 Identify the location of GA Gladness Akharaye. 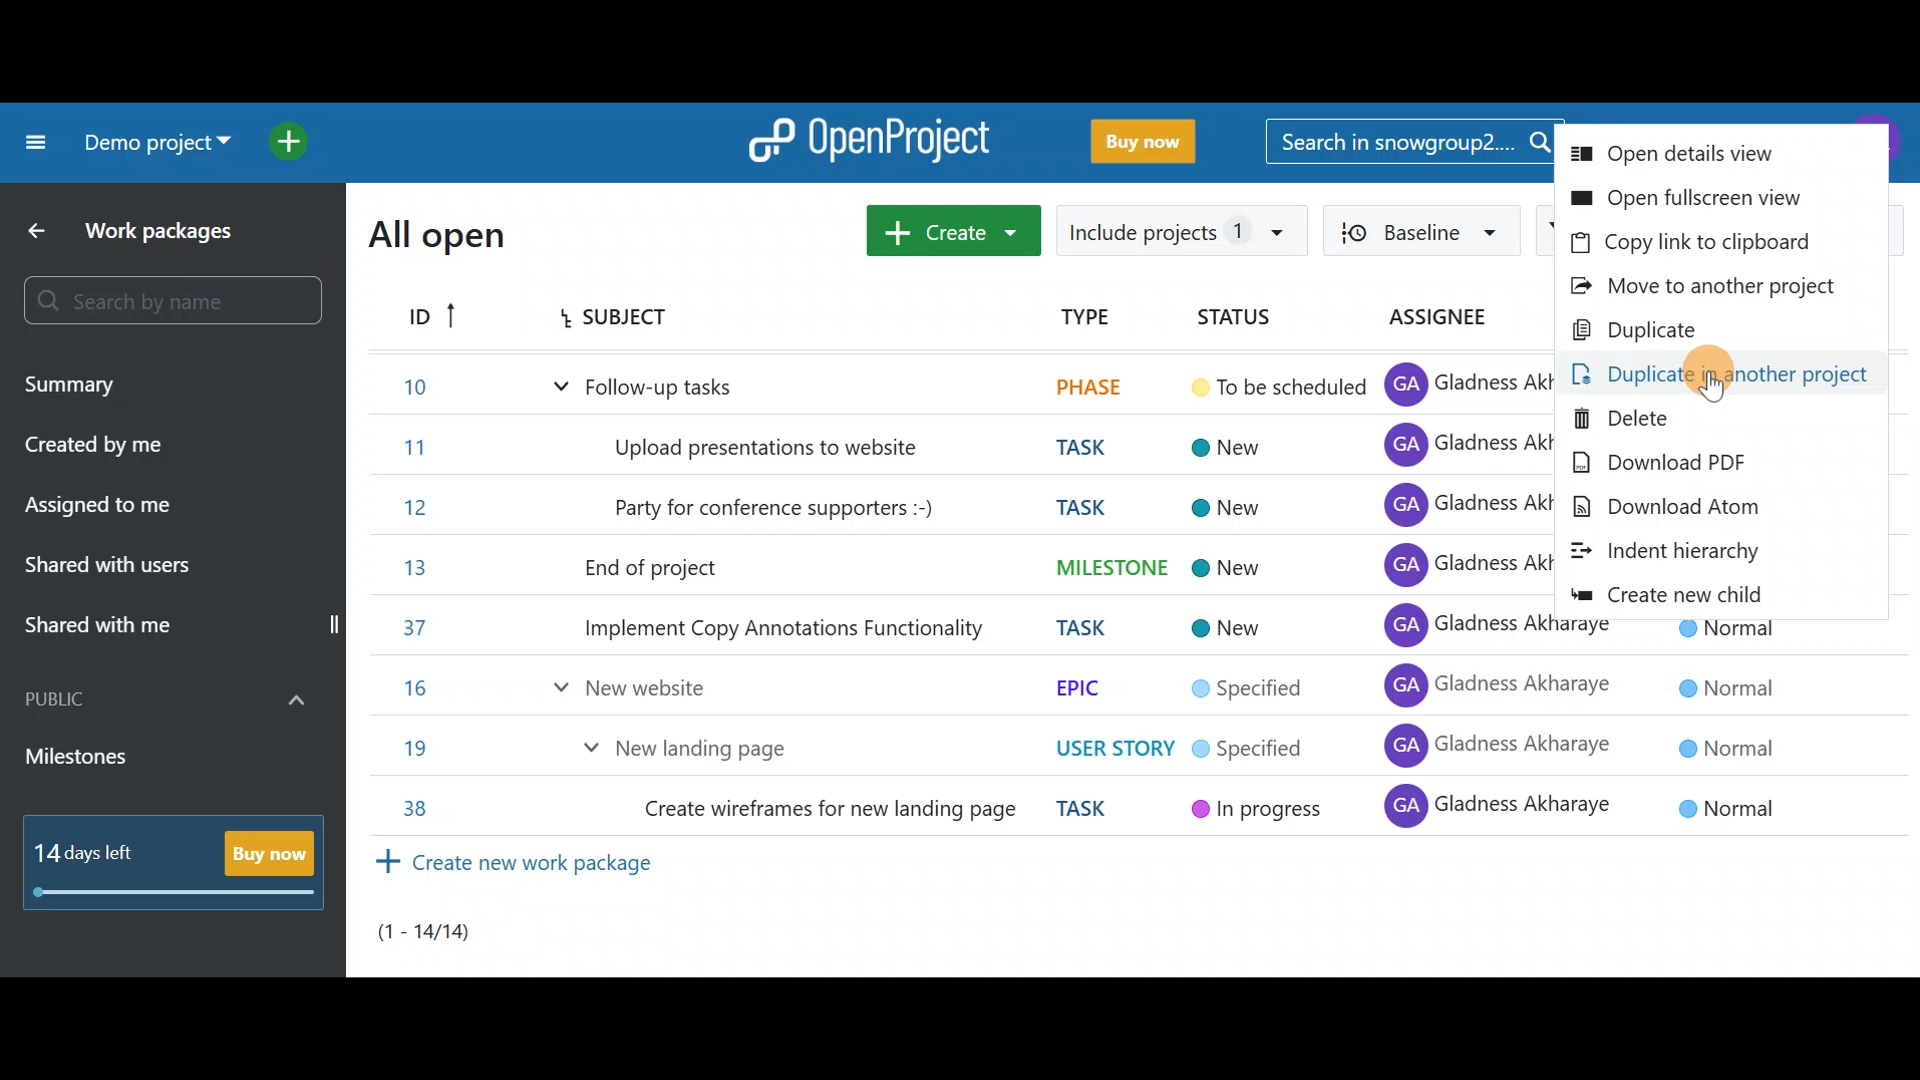
(1498, 745).